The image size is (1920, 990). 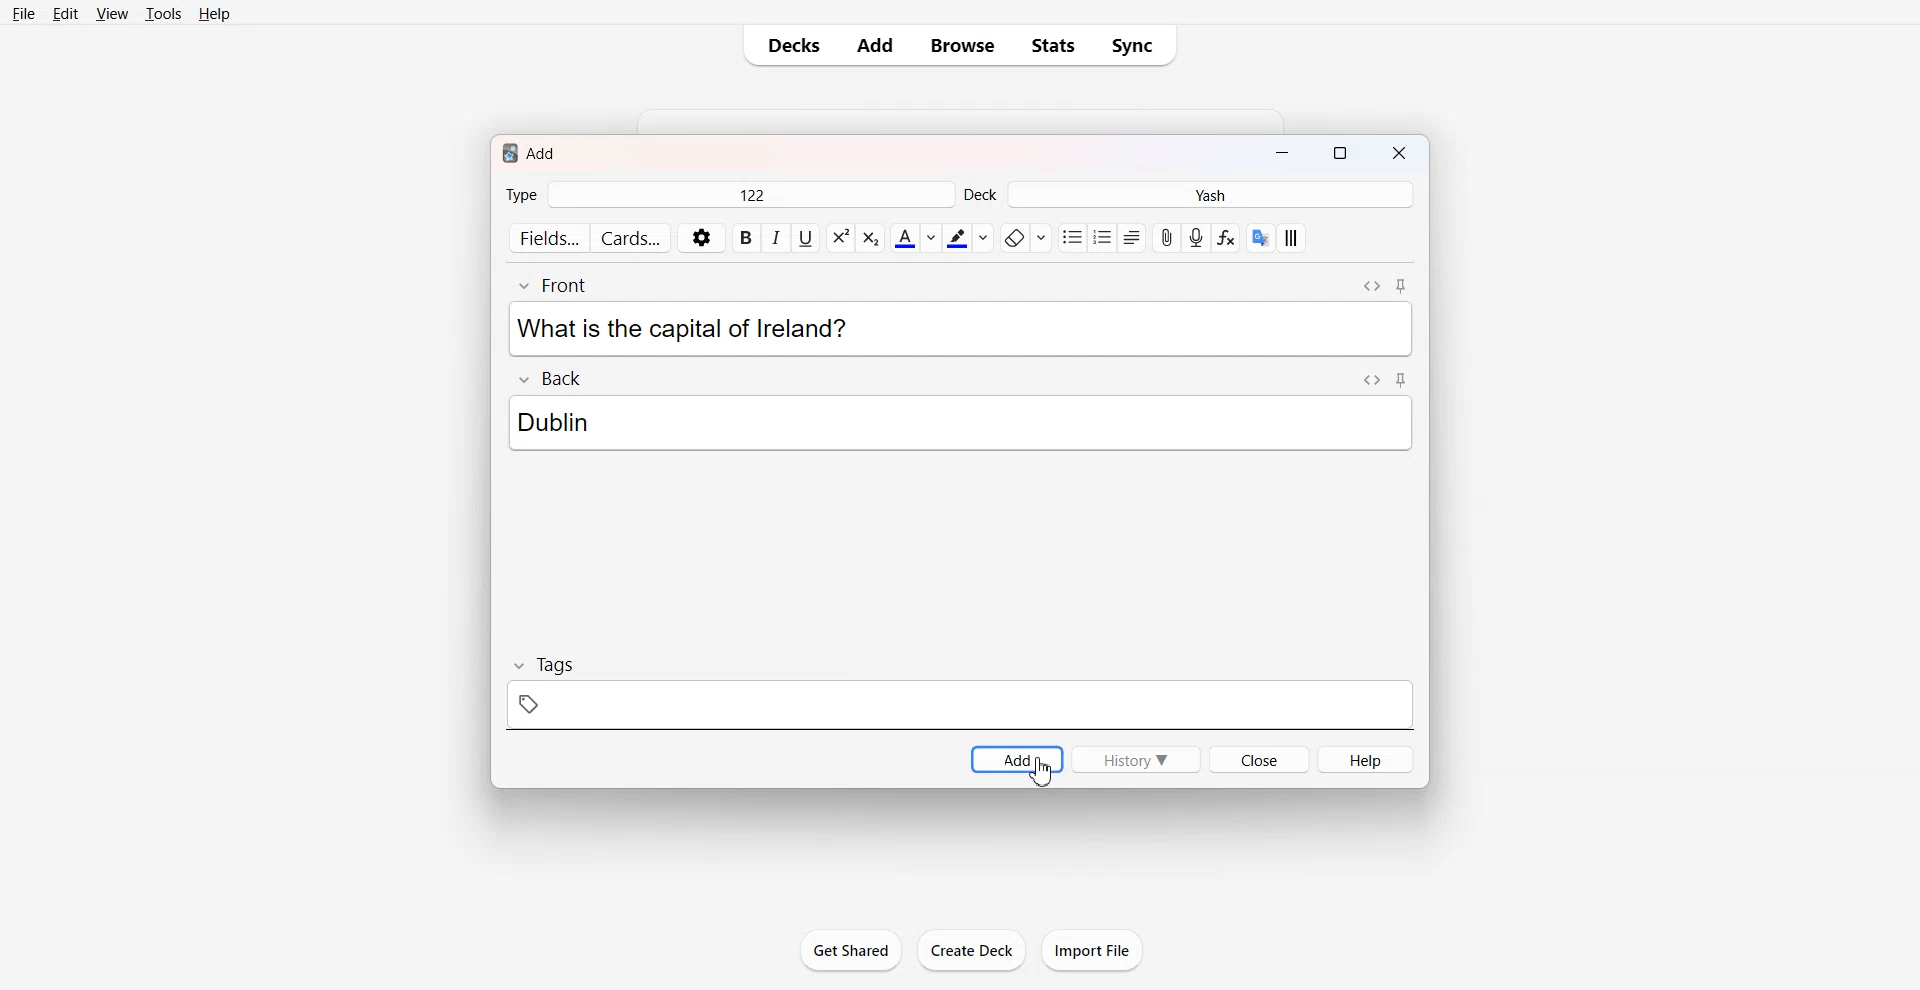 What do you see at coordinates (1167, 238) in the screenshot?
I see `Attach File` at bounding box center [1167, 238].